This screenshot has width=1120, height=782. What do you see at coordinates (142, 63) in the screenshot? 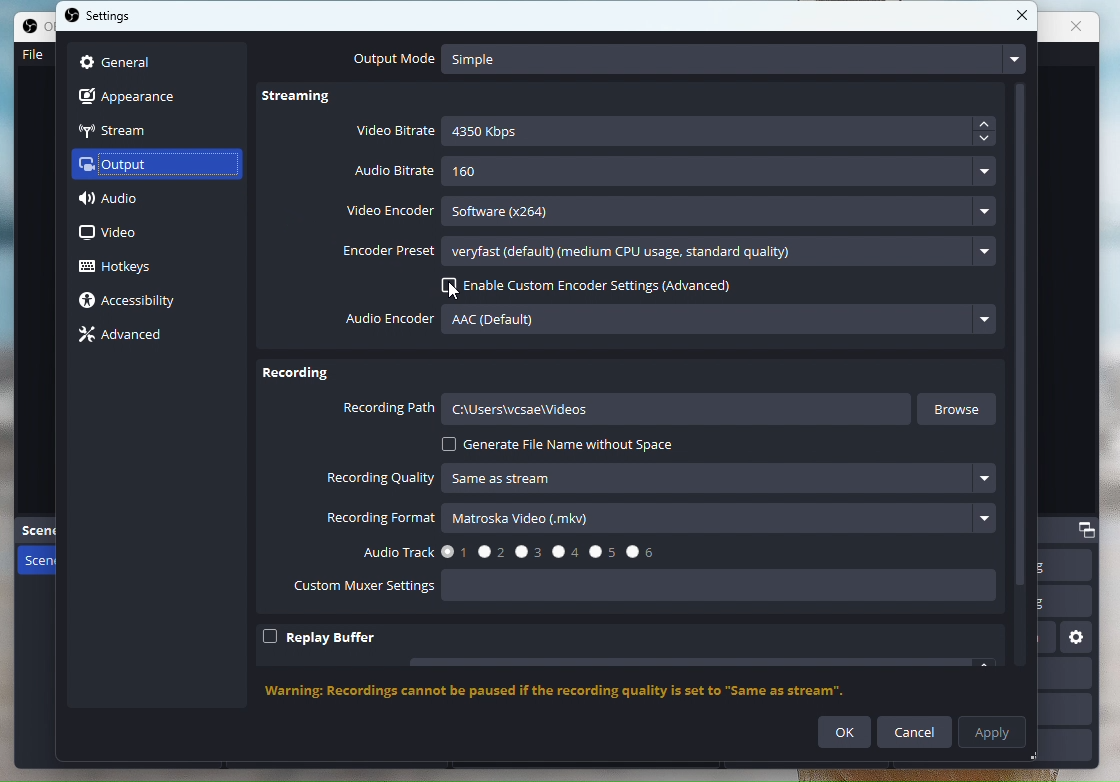
I see `General` at bounding box center [142, 63].